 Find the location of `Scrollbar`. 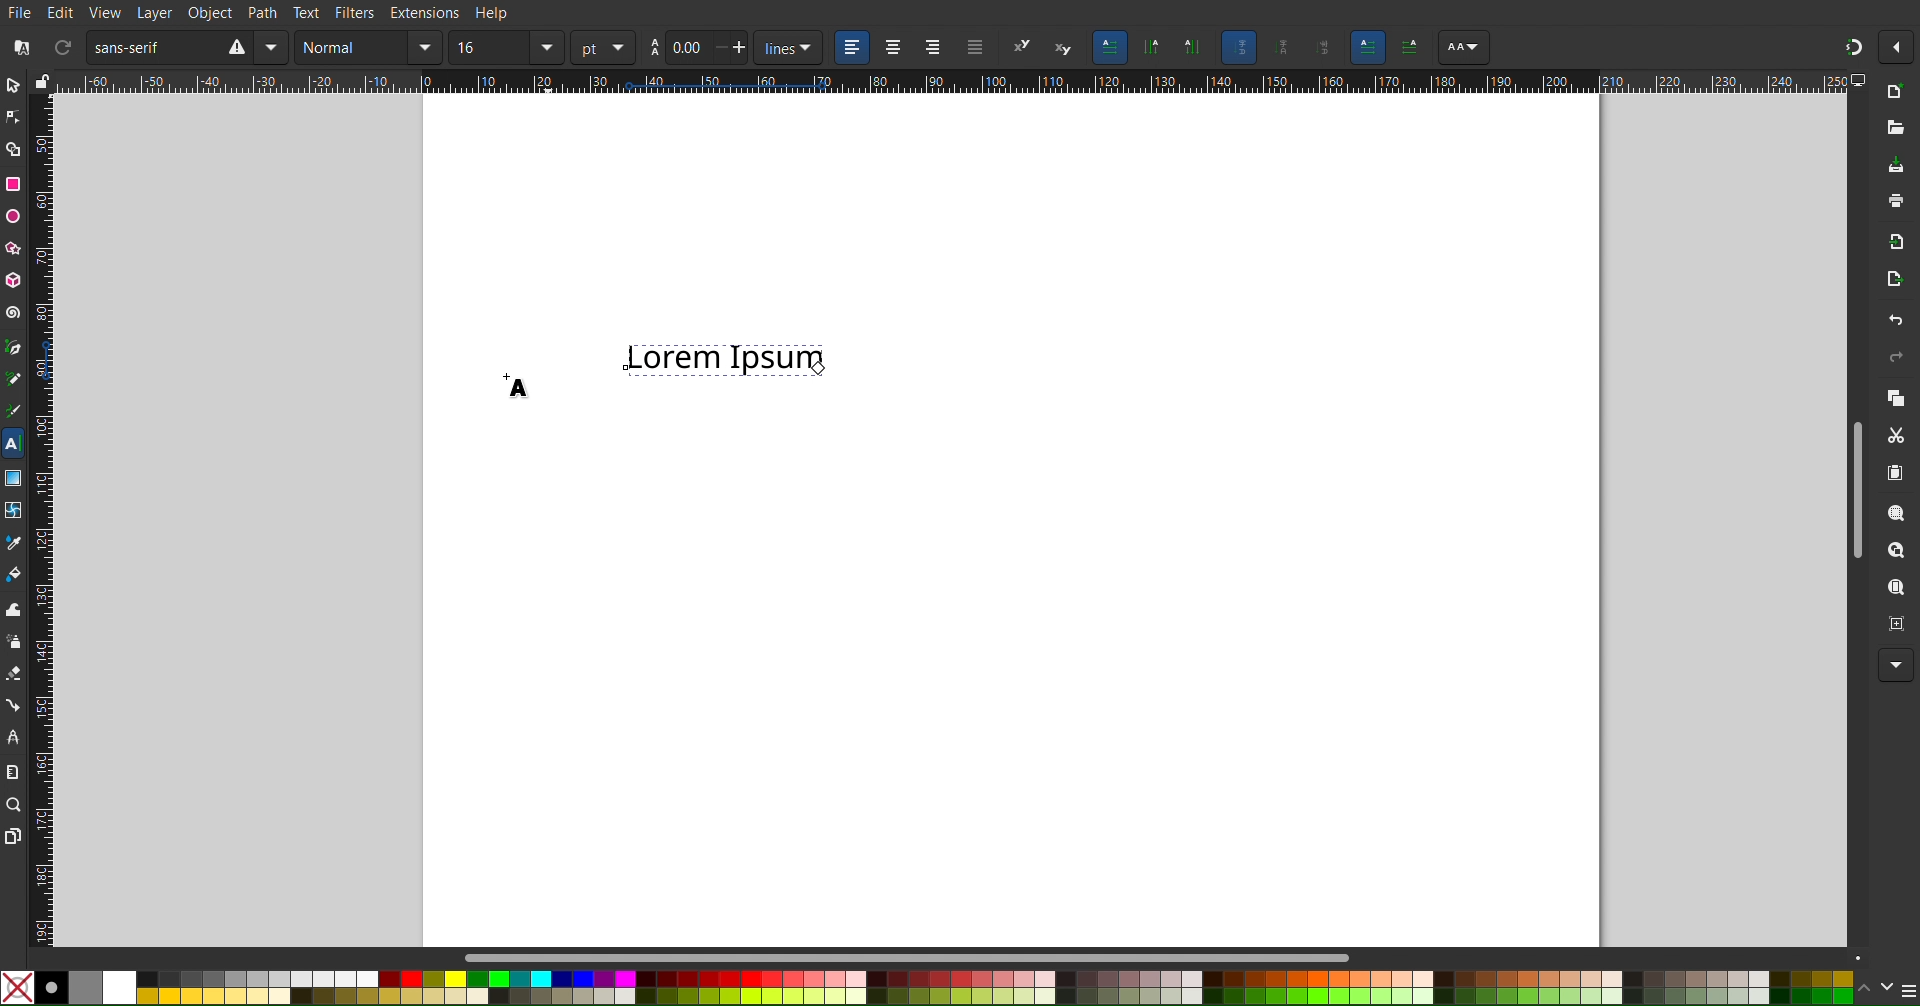

Scrollbar is located at coordinates (1165, 954).